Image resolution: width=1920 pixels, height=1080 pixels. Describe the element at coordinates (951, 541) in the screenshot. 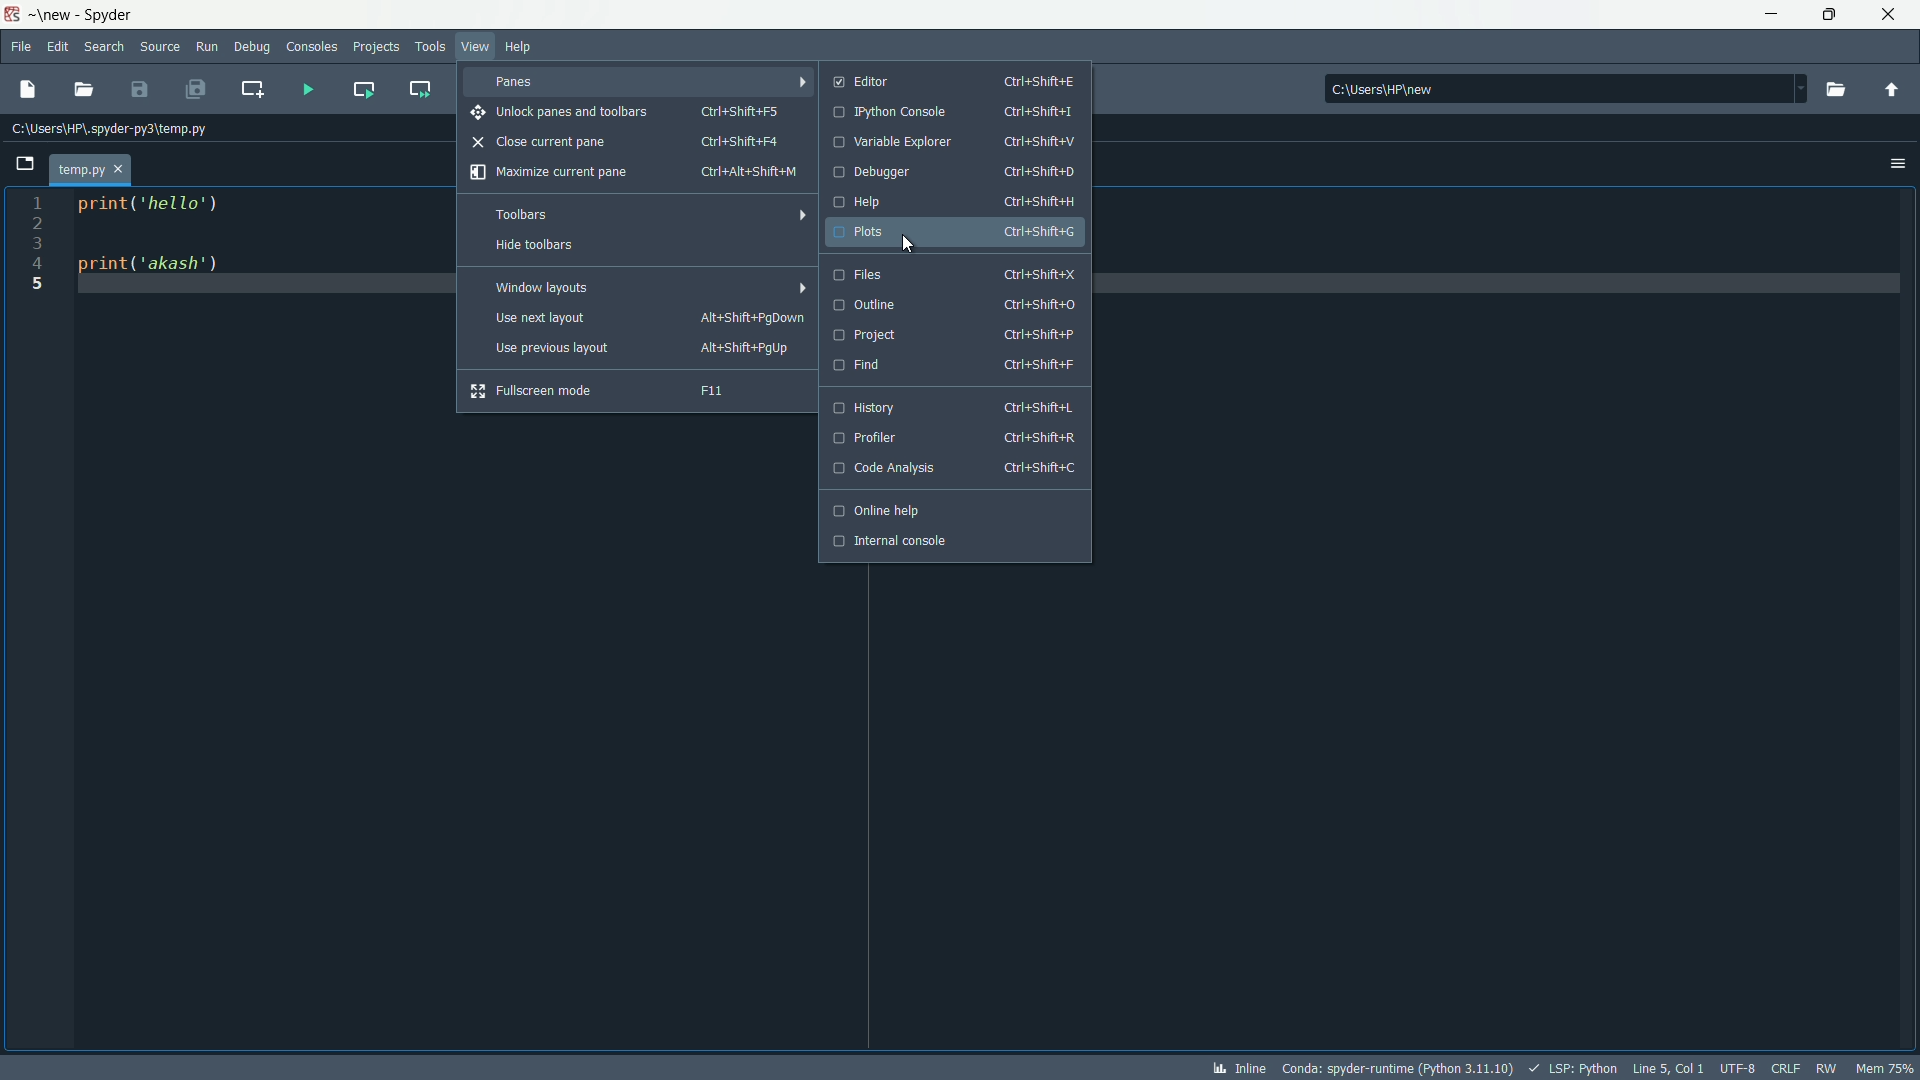

I see `internal console` at that location.